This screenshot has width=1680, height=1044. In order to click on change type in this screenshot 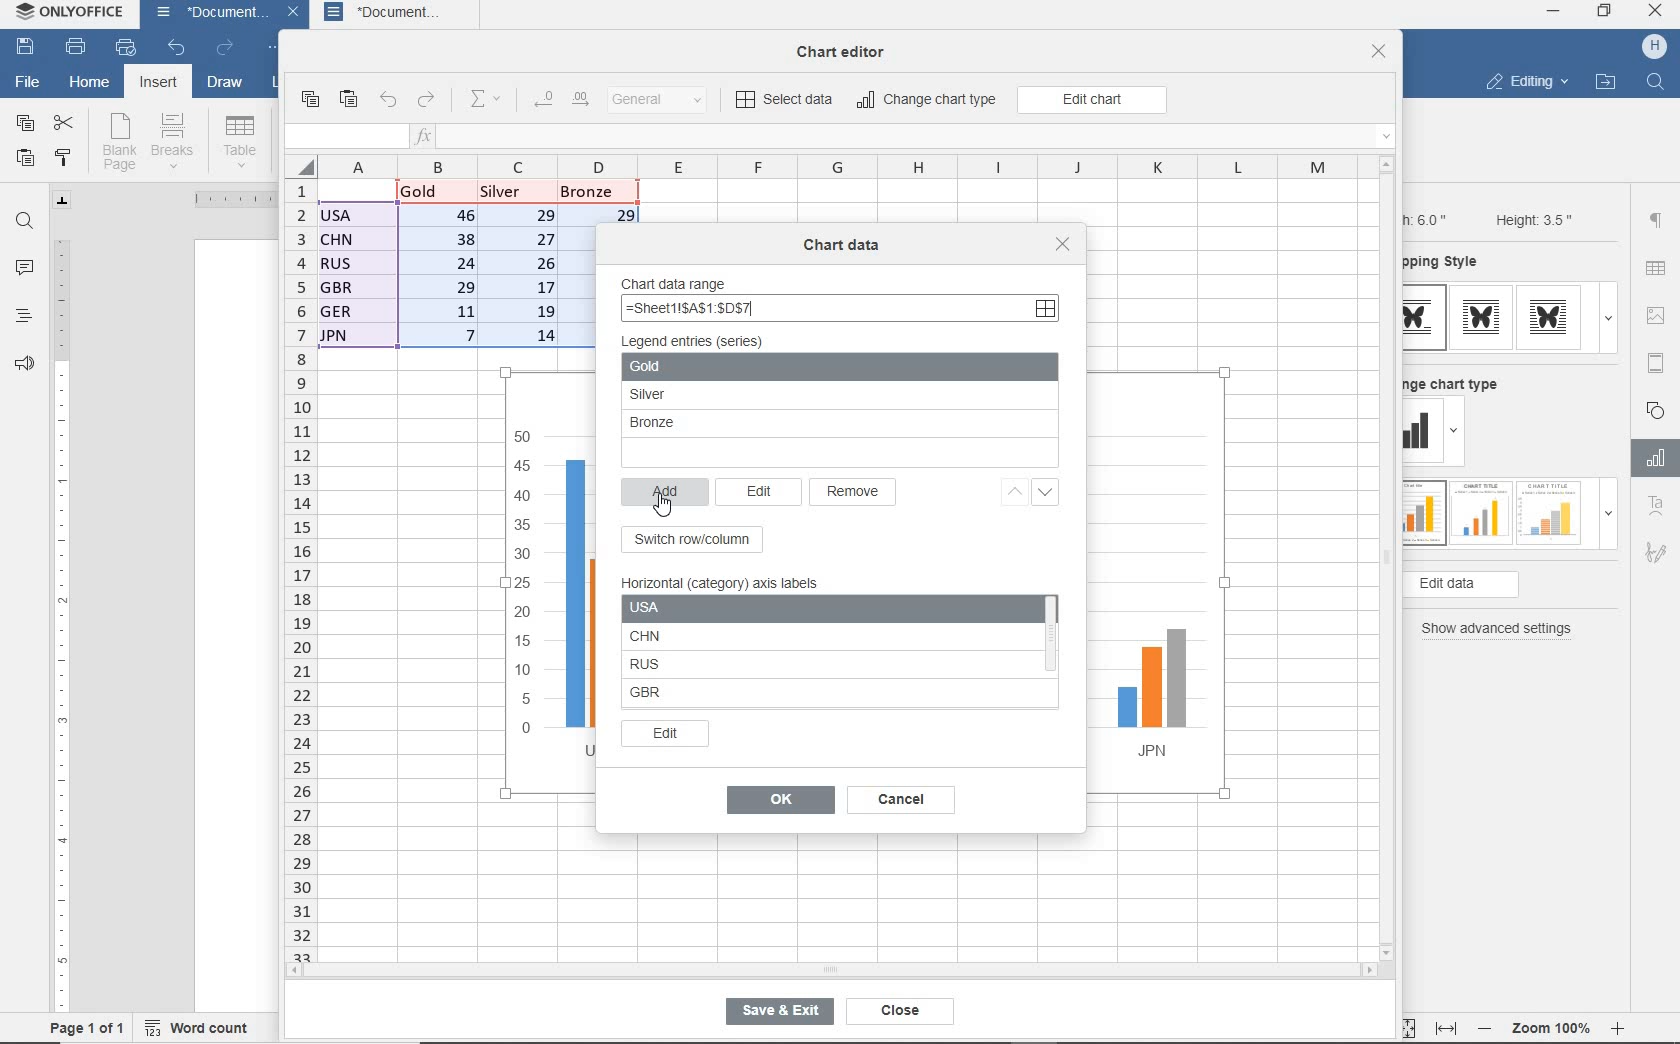, I will do `click(1426, 432)`.